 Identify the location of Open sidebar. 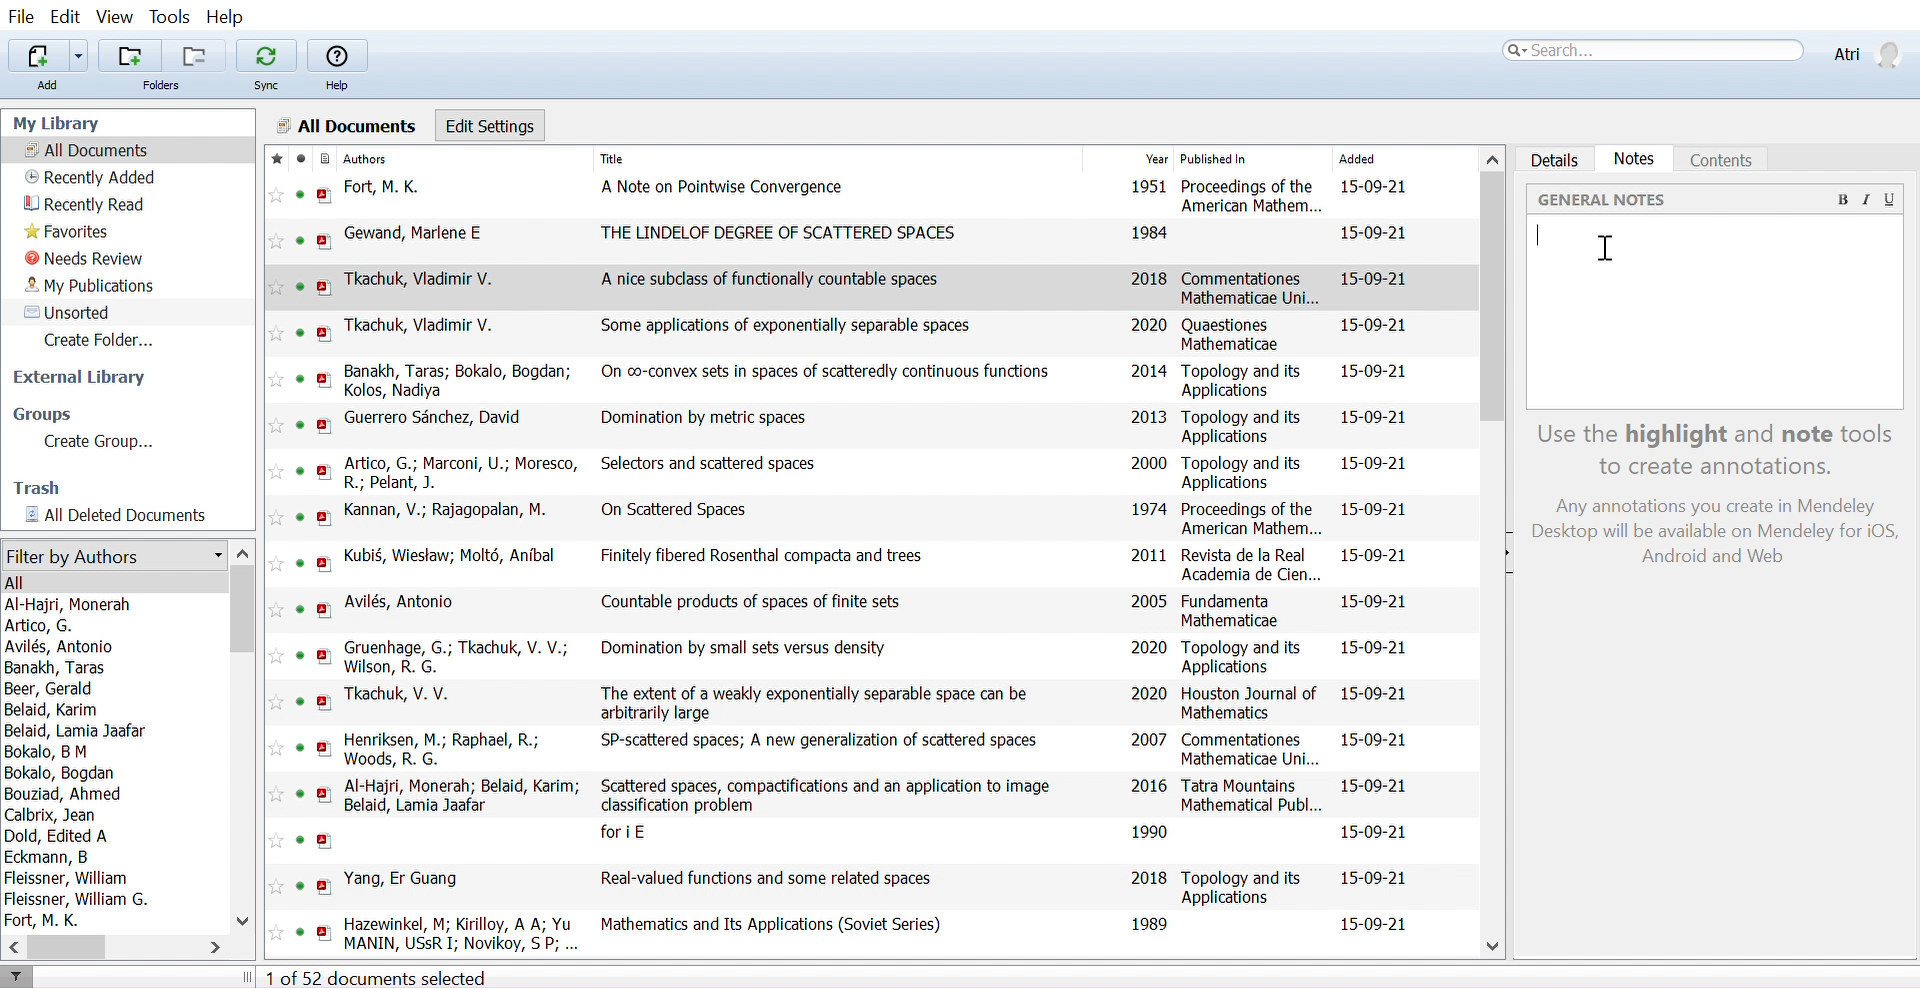
(1508, 554).